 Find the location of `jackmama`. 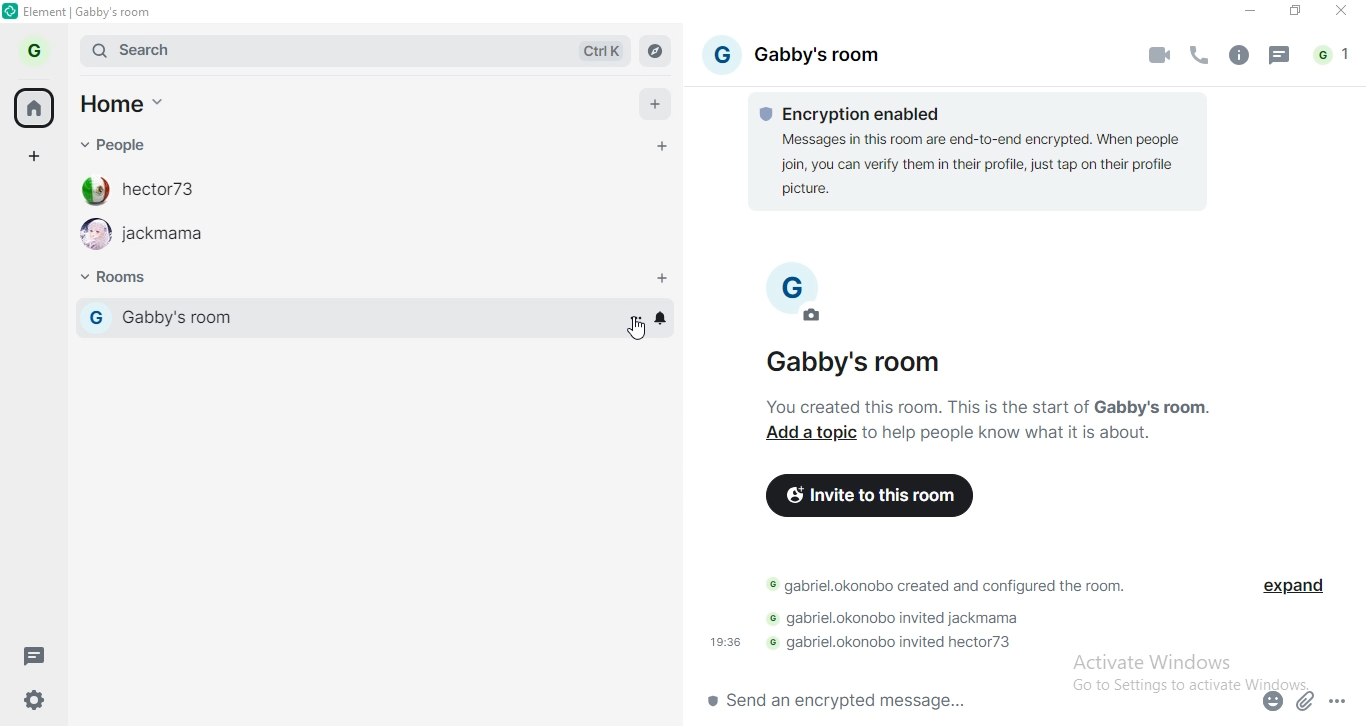

jackmama is located at coordinates (173, 234).